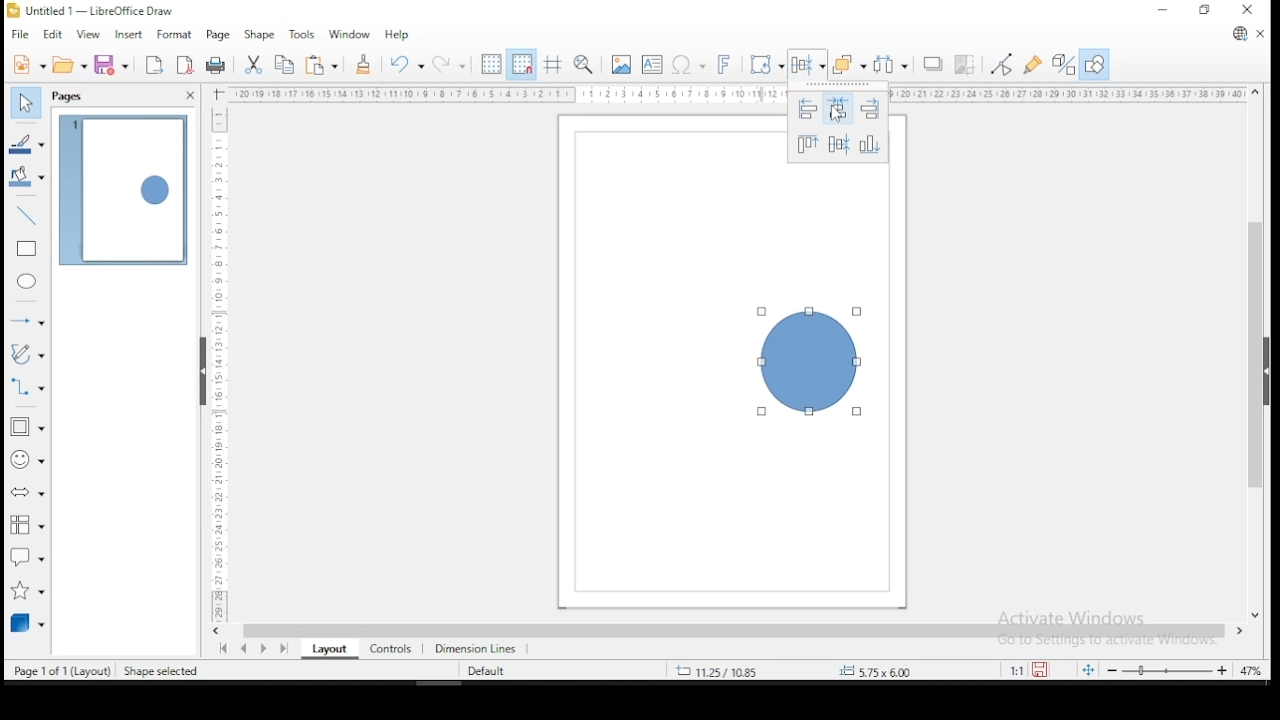 Image resolution: width=1280 pixels, height=720 pixels. Describe the element at coordinates (849, 64) in the screenshot. I see `arrange` at that location.